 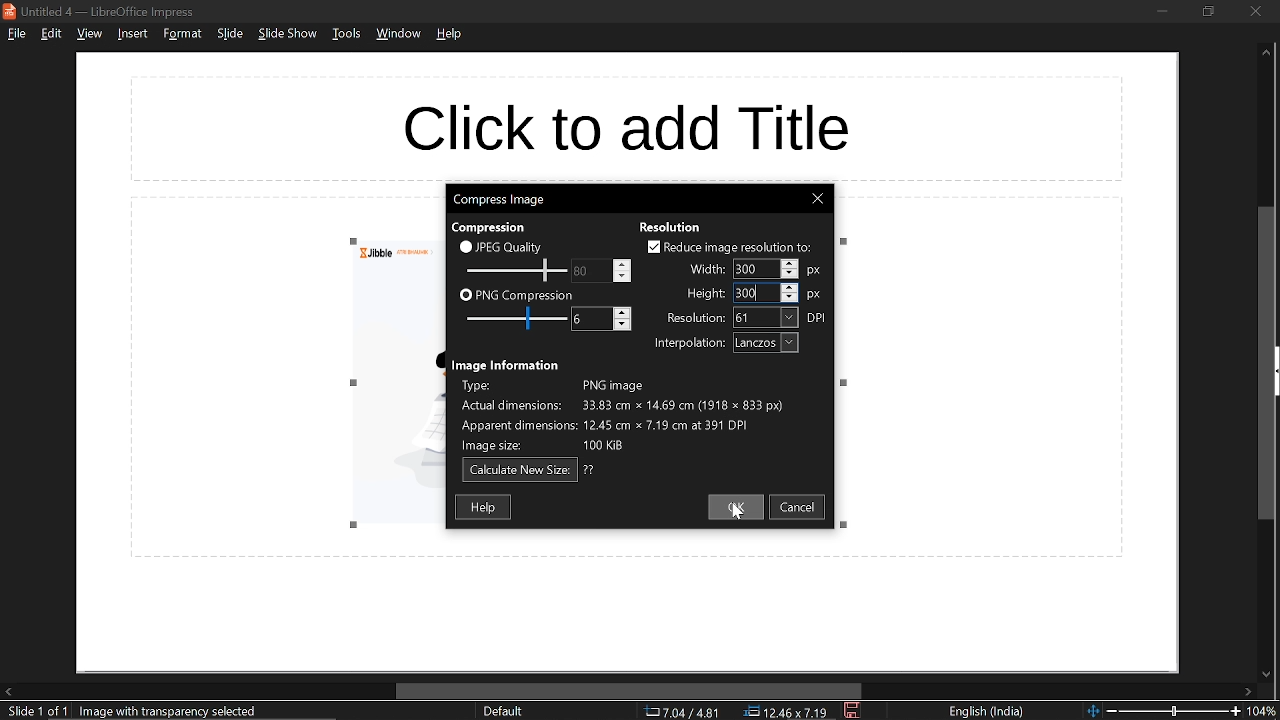 What do you see at coordinates (1162, 712) in the screenshot?
I see `change zoom` at bounding box center [1162, 712].